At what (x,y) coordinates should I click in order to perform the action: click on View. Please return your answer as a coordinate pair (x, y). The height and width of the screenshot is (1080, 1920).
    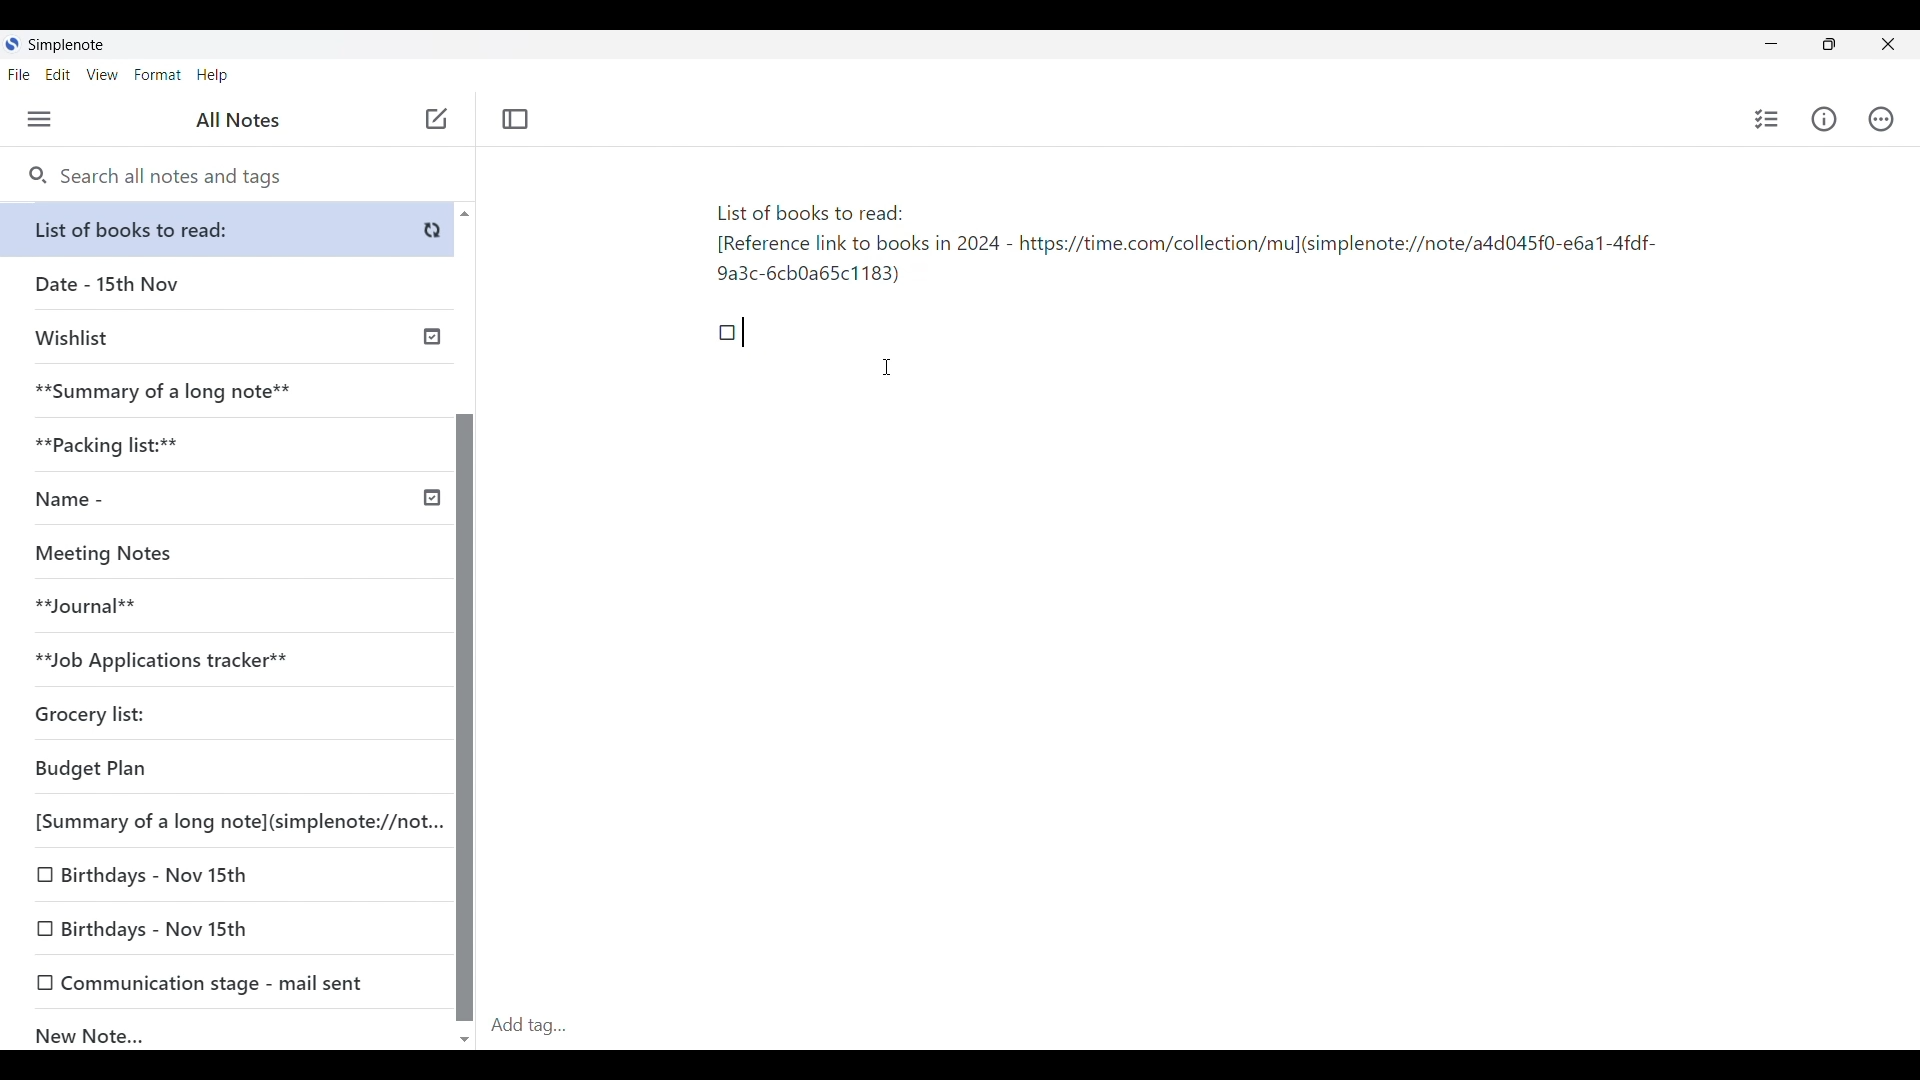
    Looking at the image, I should click on (103, 75).